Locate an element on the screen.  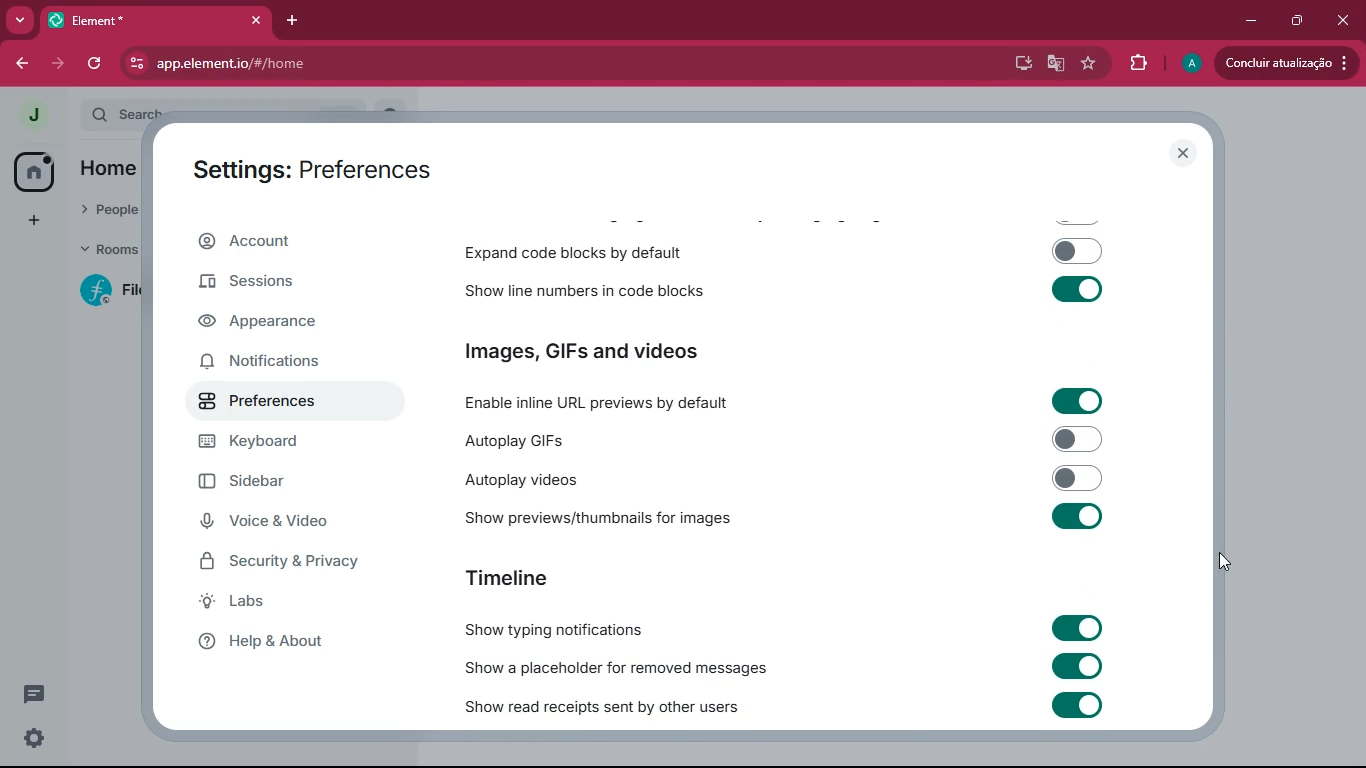
home is located at coordinates (38, 170).